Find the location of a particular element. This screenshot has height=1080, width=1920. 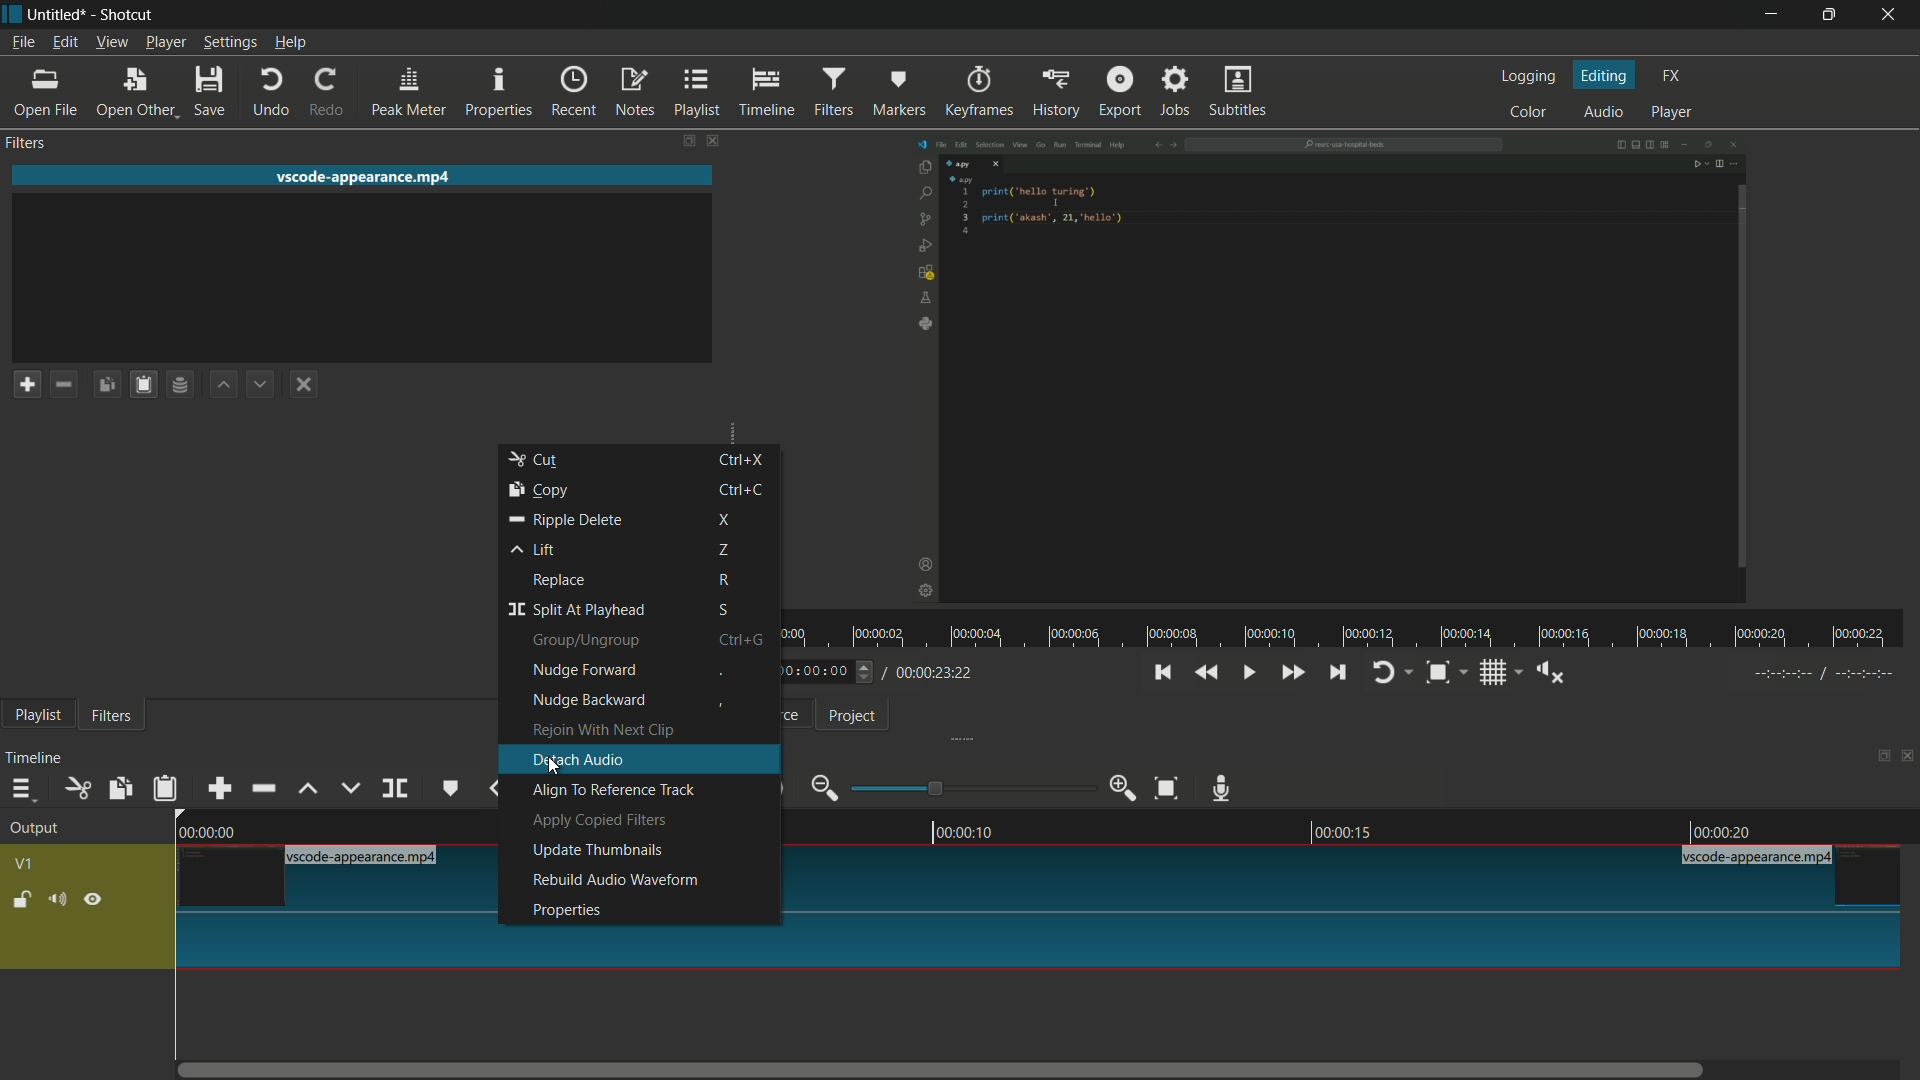

time is located at coordinates (1353, 629).